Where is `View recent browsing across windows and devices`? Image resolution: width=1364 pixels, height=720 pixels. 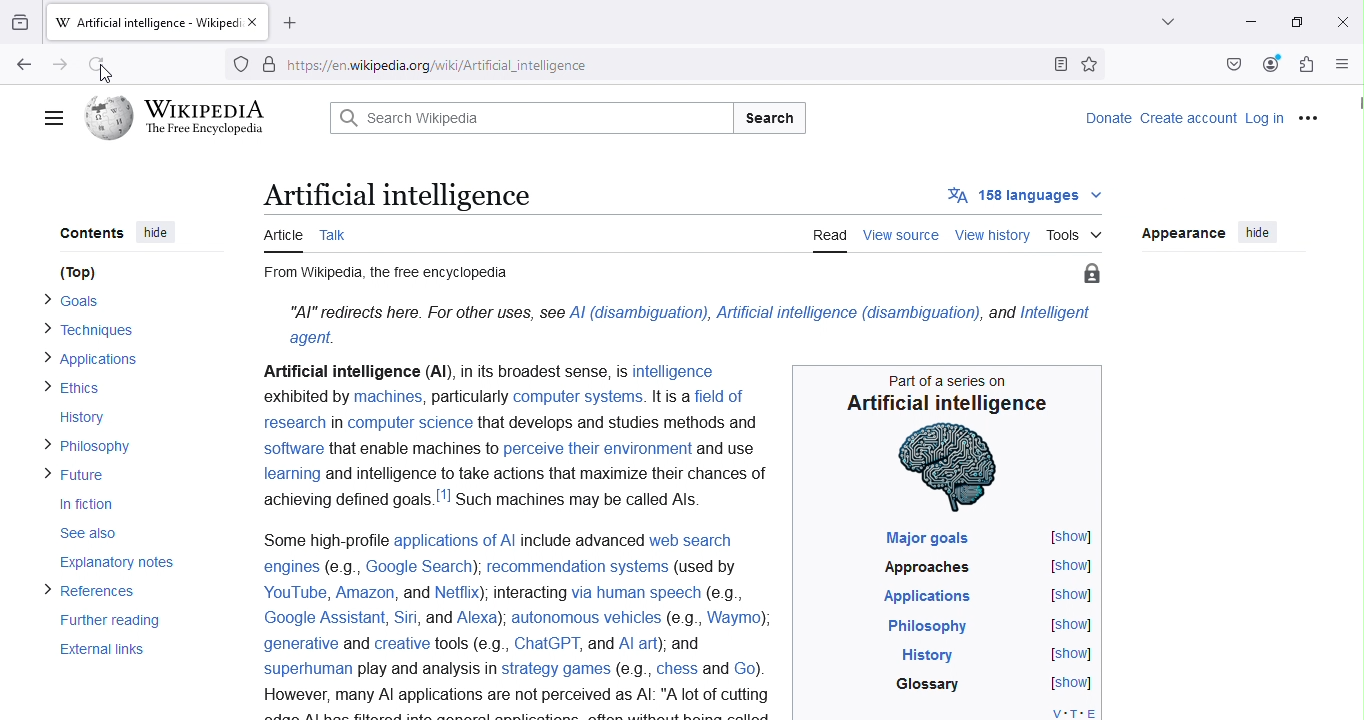
View recent browsing across windows and devices is located at coordinates (21, 22).